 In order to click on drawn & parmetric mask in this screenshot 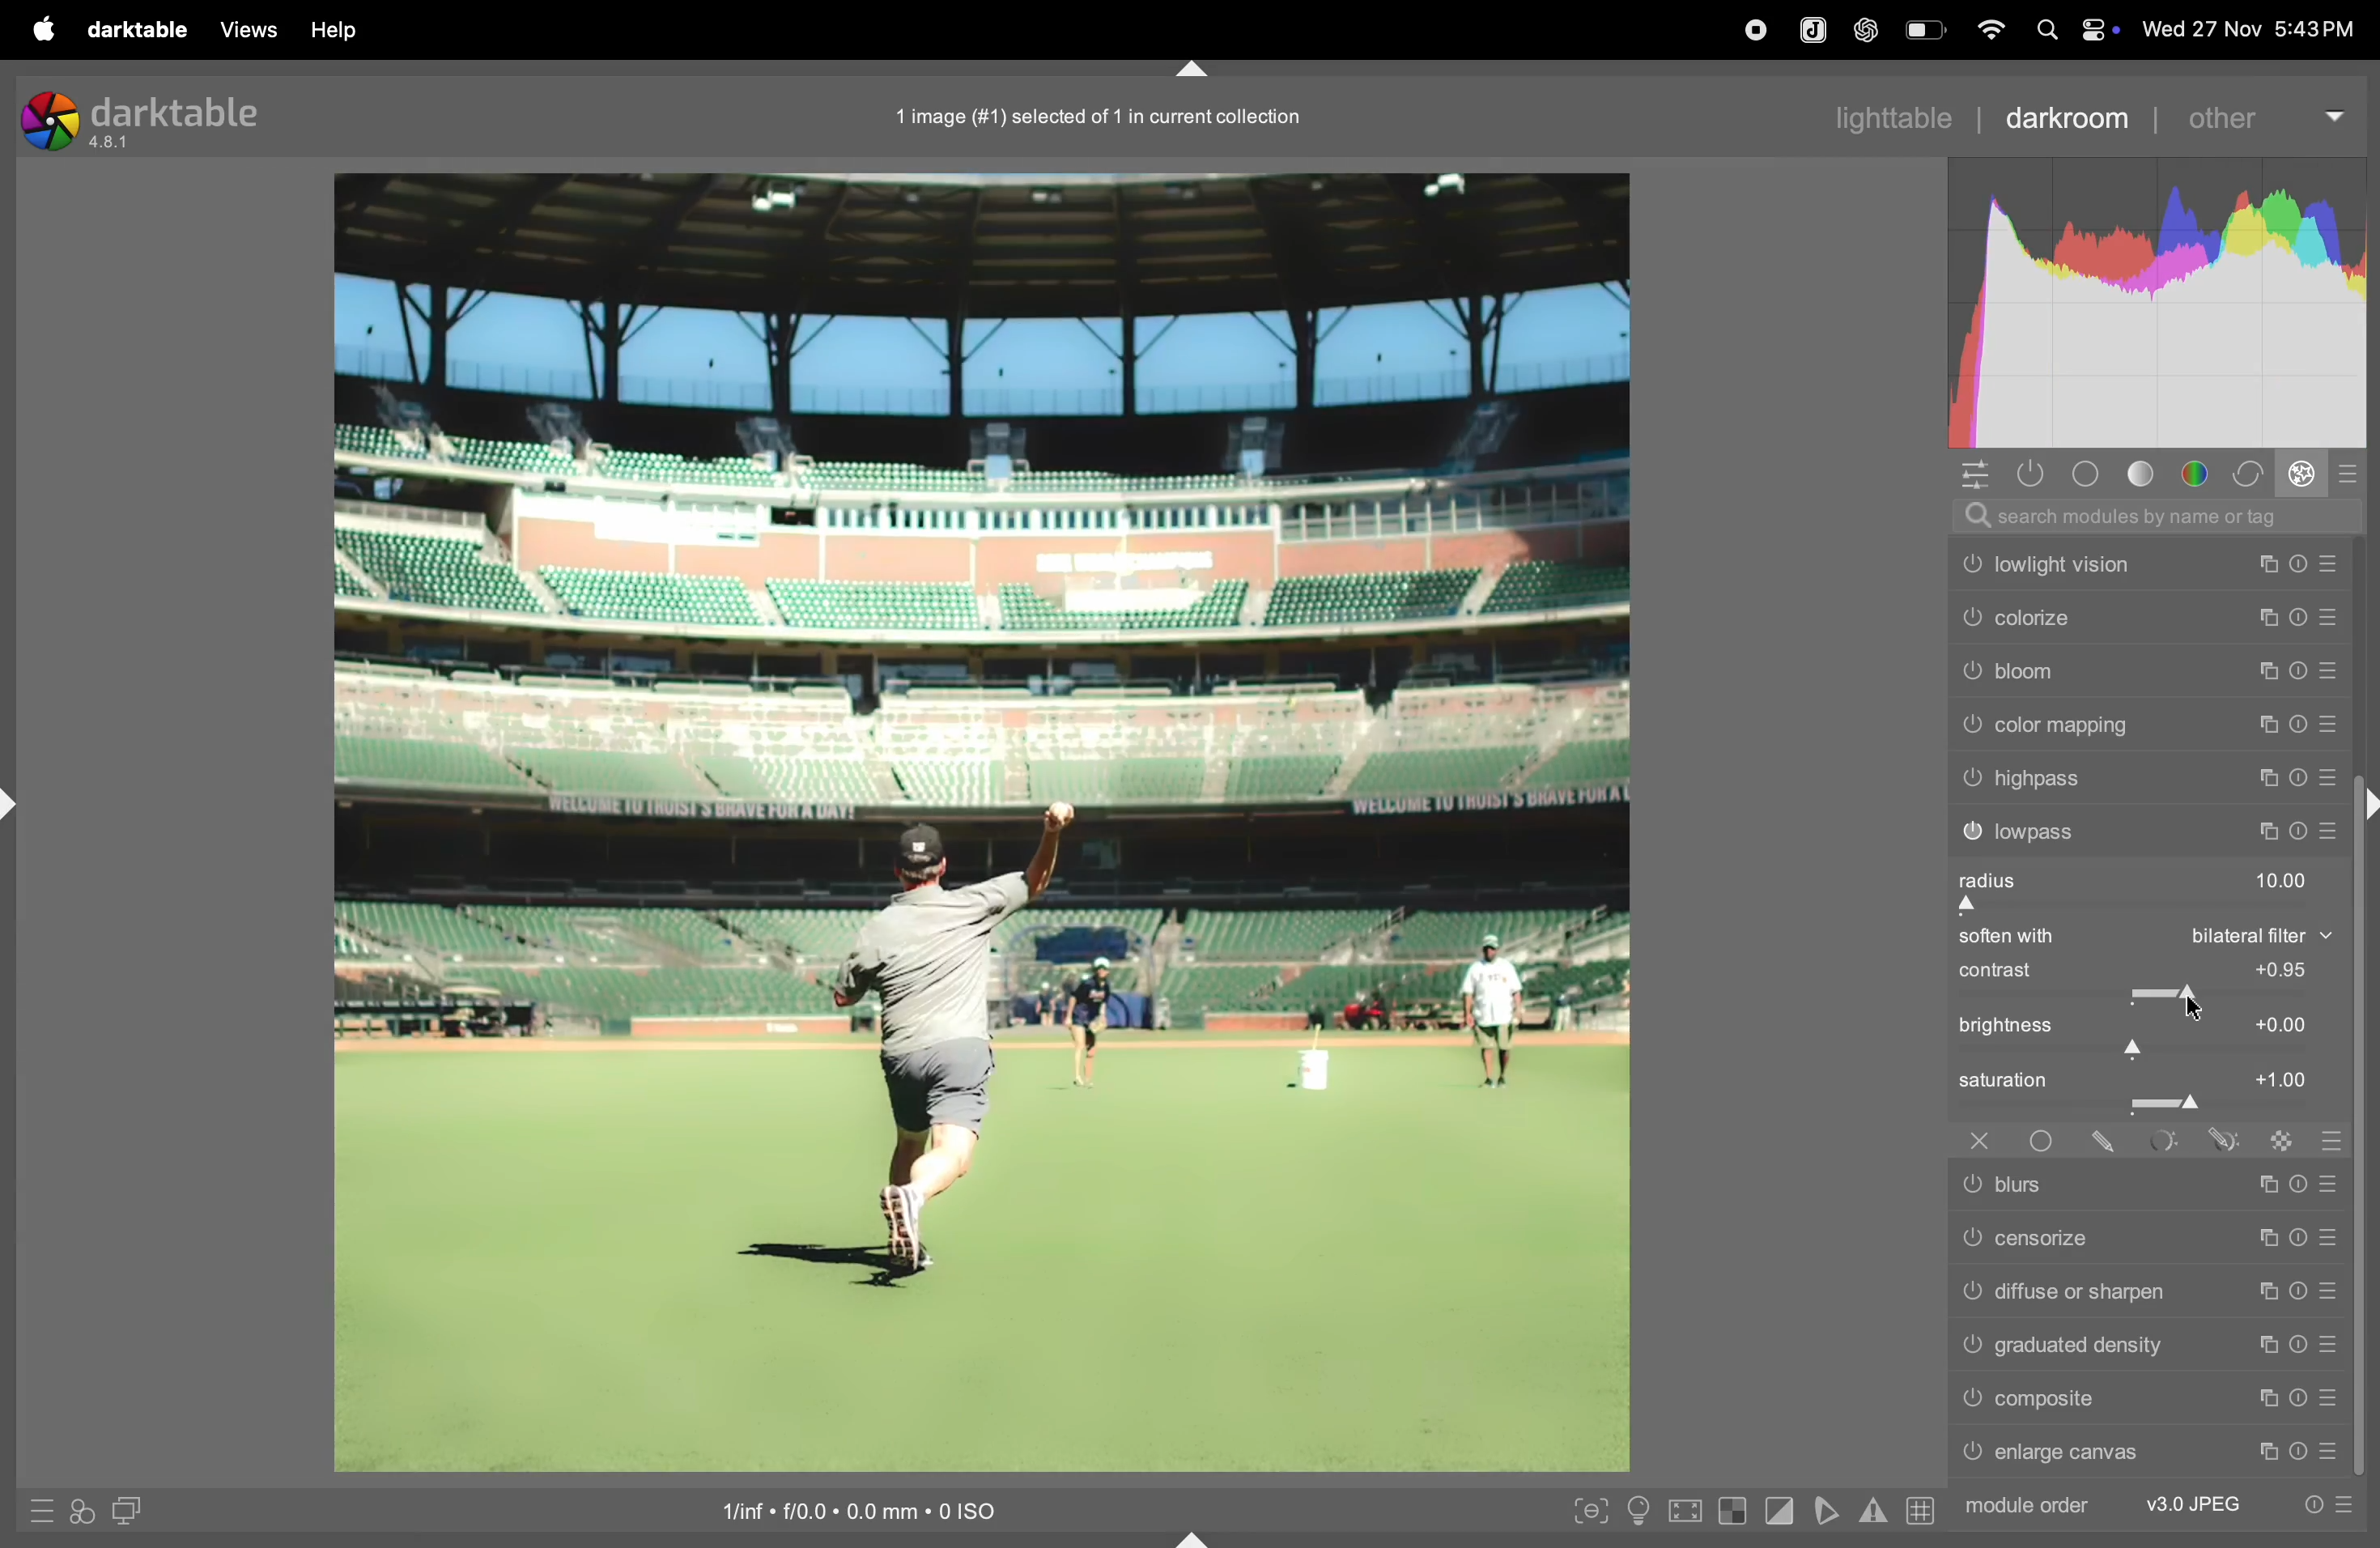, I will do `click(2228, 1141)`.